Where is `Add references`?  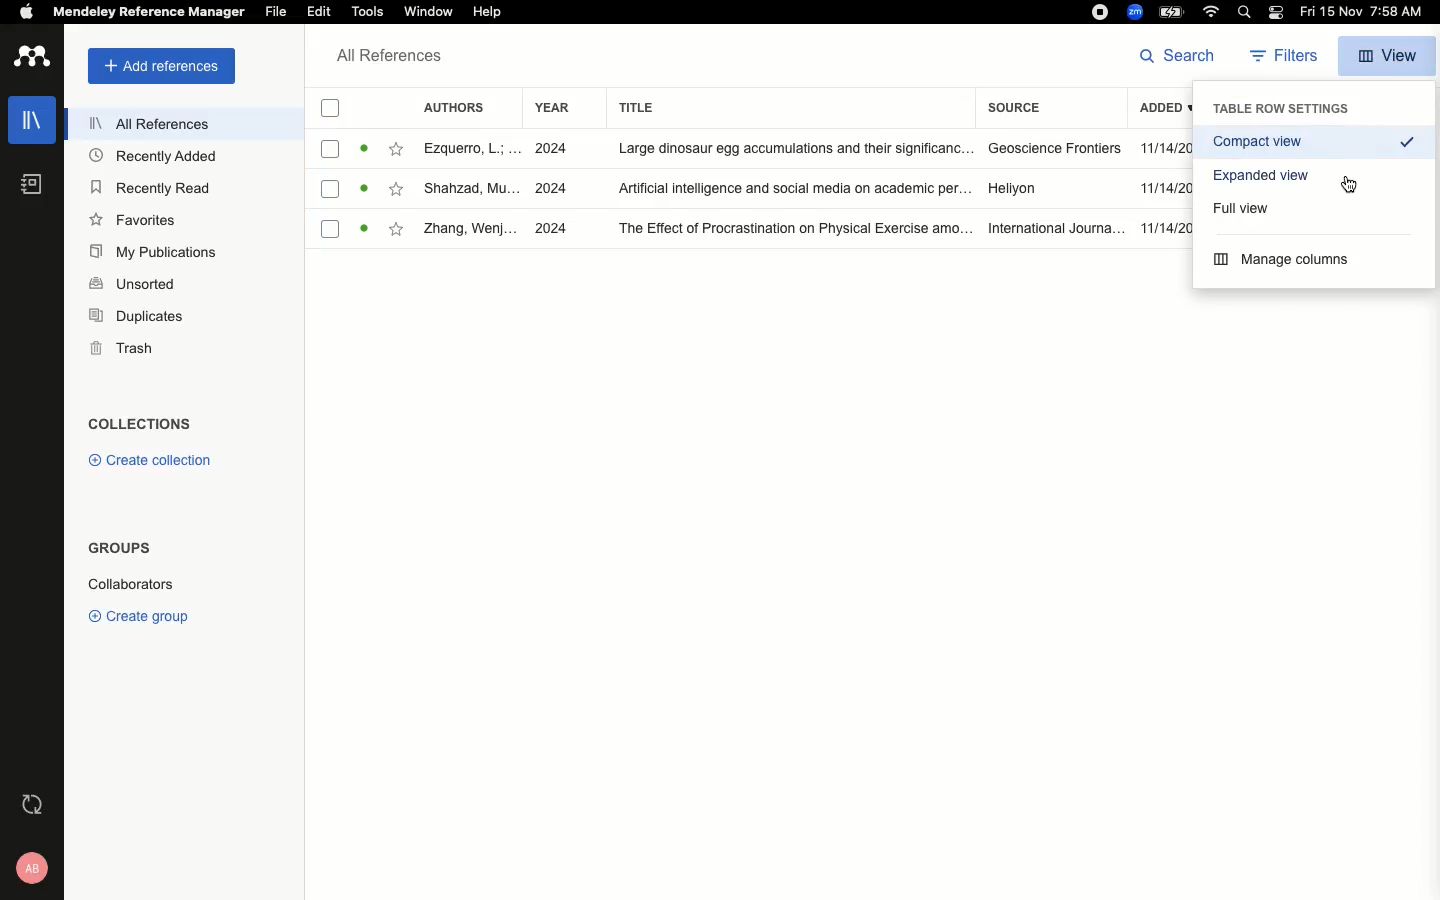
Add references is located at coordinates (155, 67).